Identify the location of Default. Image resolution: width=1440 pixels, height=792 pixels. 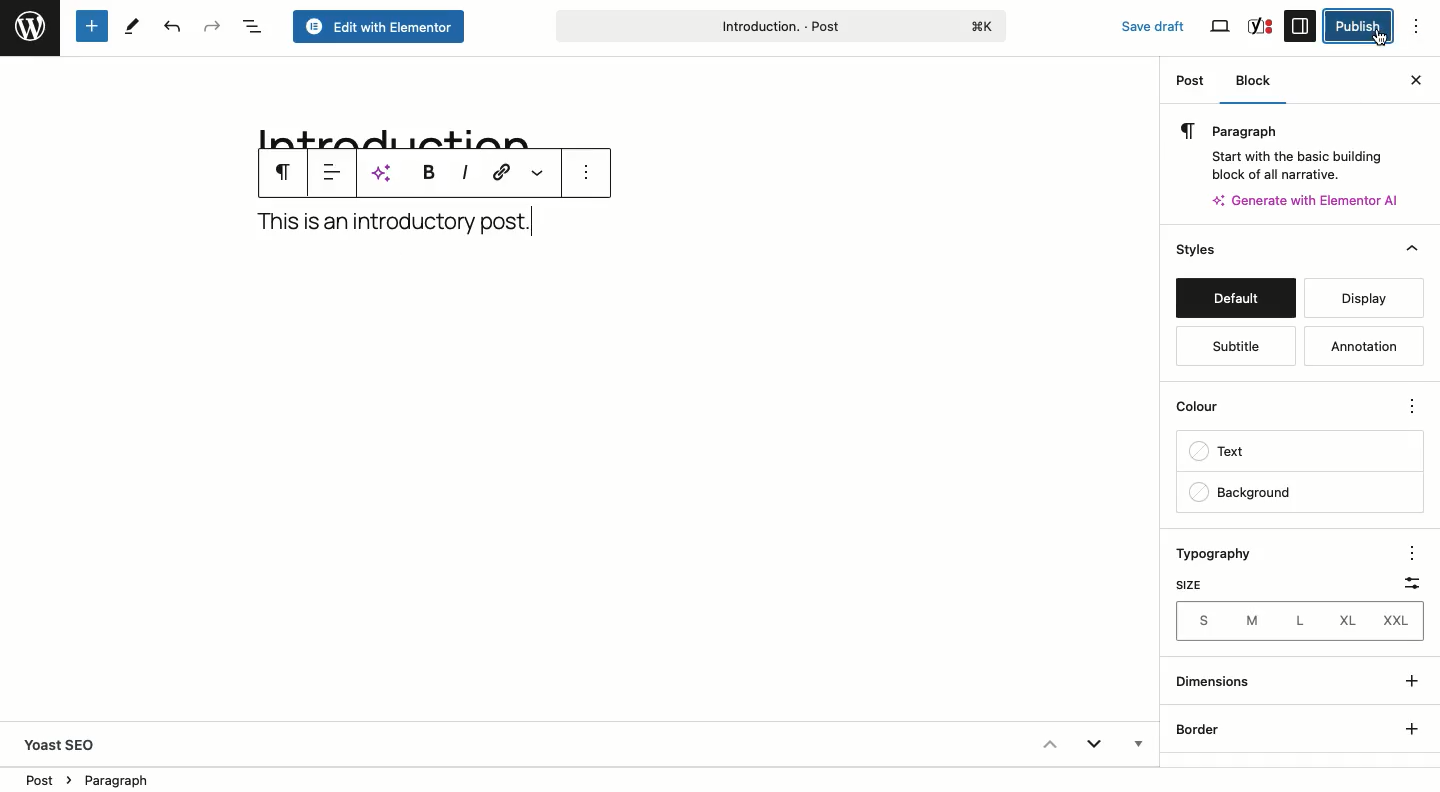
(1235, 300).